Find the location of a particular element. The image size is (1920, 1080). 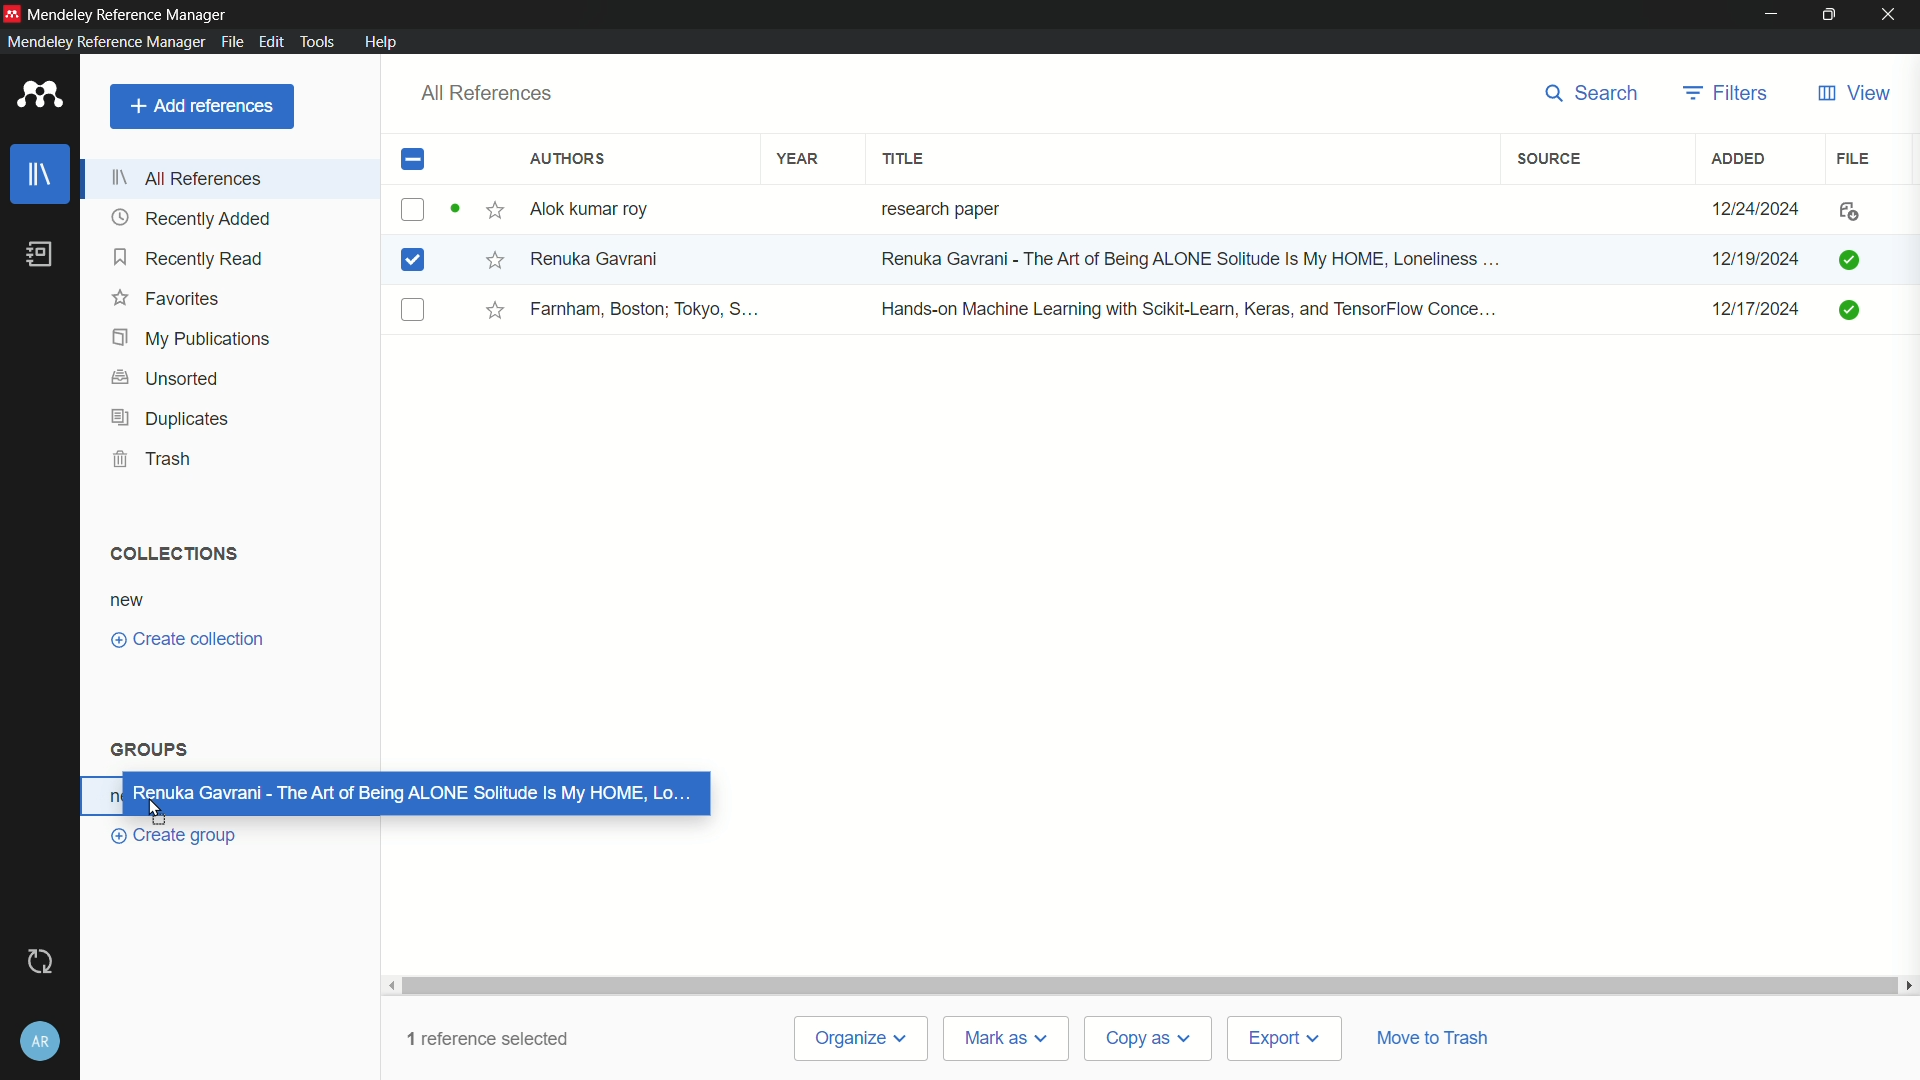

Date is located at coordinates (1759, 208).